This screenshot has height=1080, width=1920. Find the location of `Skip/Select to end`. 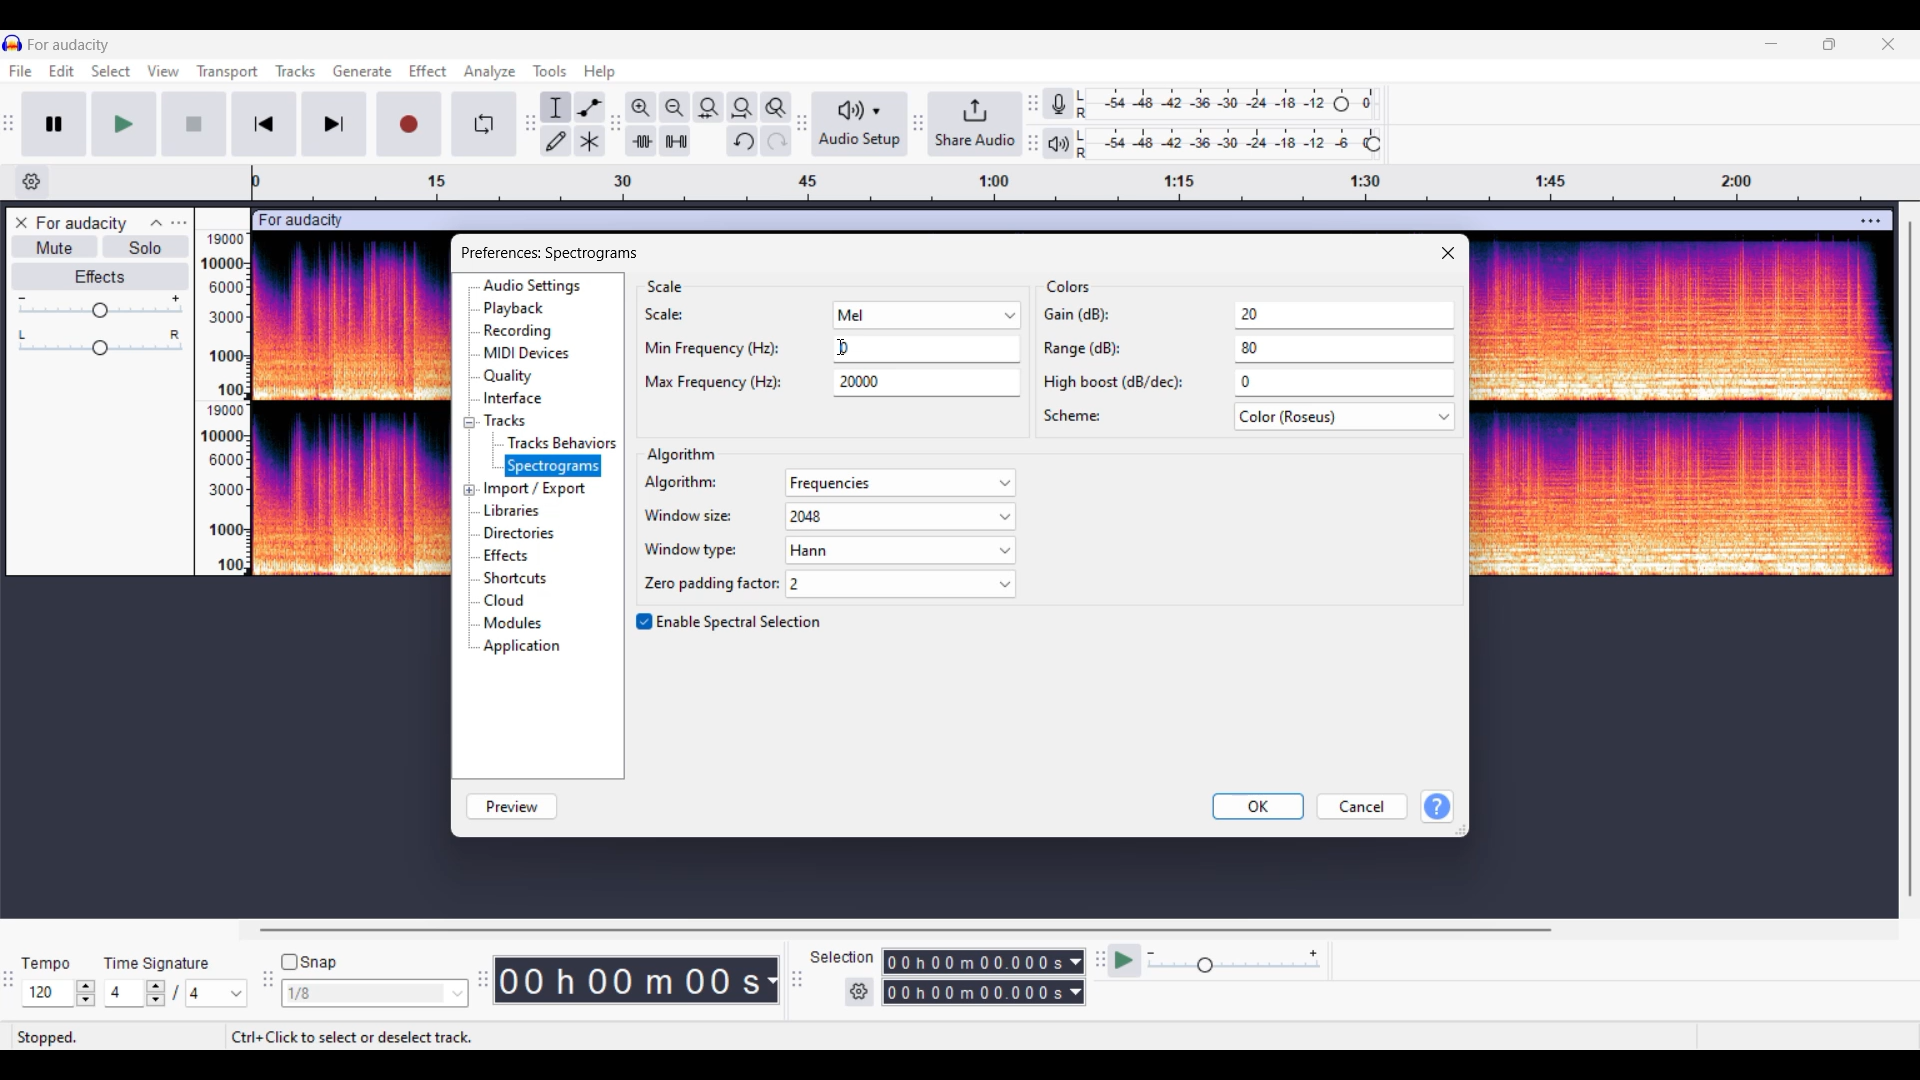

Skip/Select to end is located at coordinates (334, 124).